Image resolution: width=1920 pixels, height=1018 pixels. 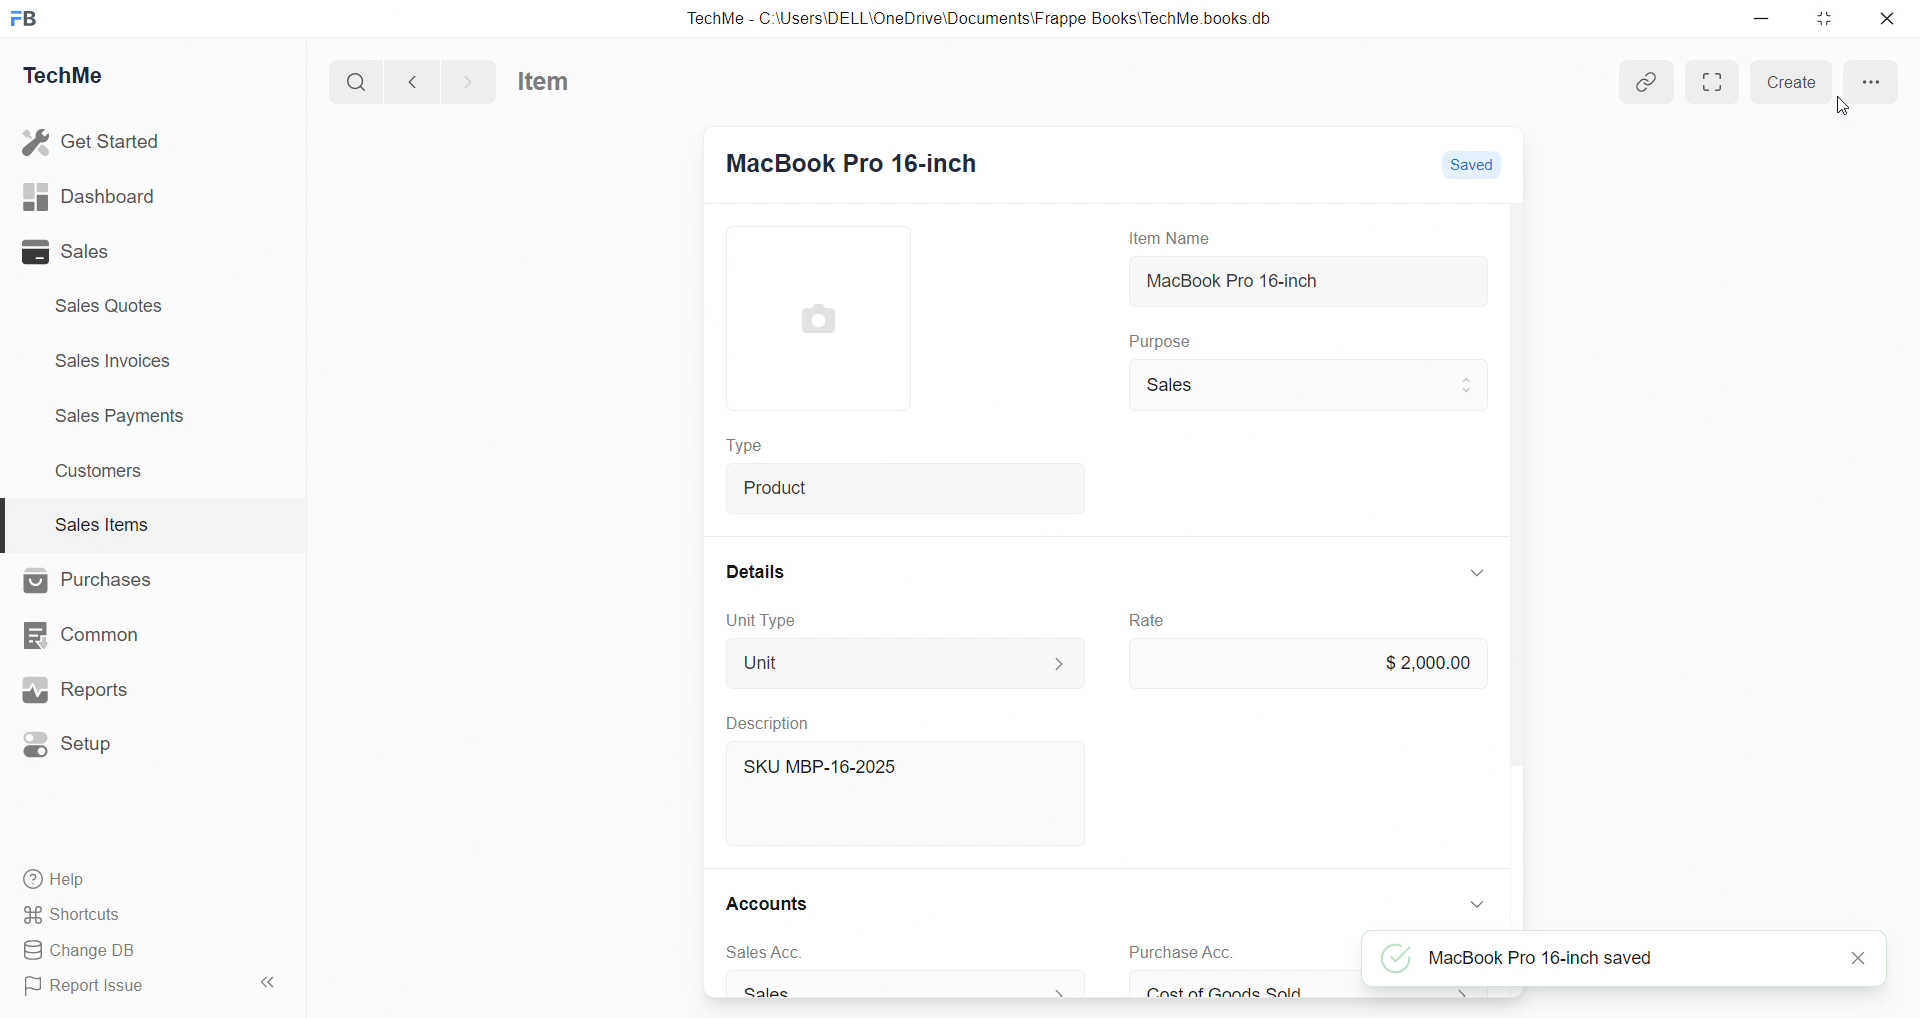 I want to click on search, so click(x=356, y=81).